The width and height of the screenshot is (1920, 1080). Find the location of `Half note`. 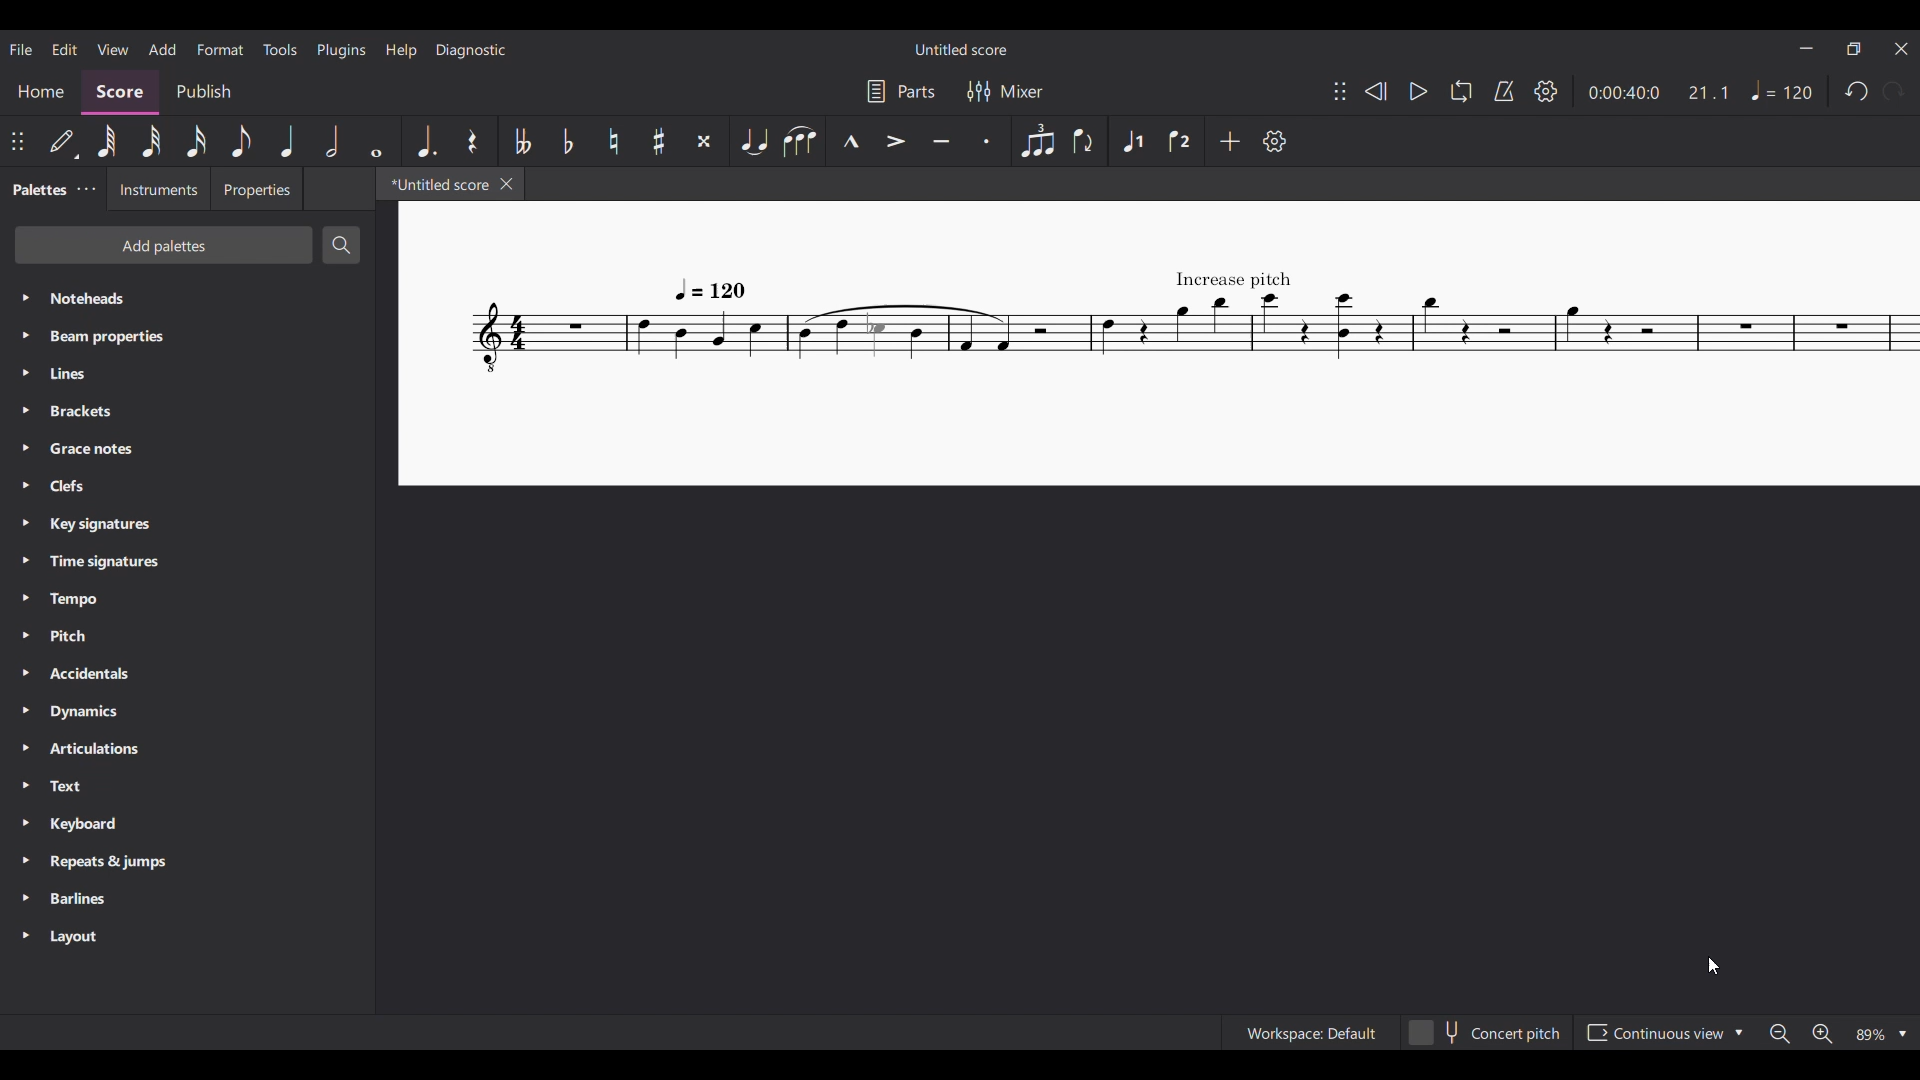

Half note is located at coordinates (332, 140).